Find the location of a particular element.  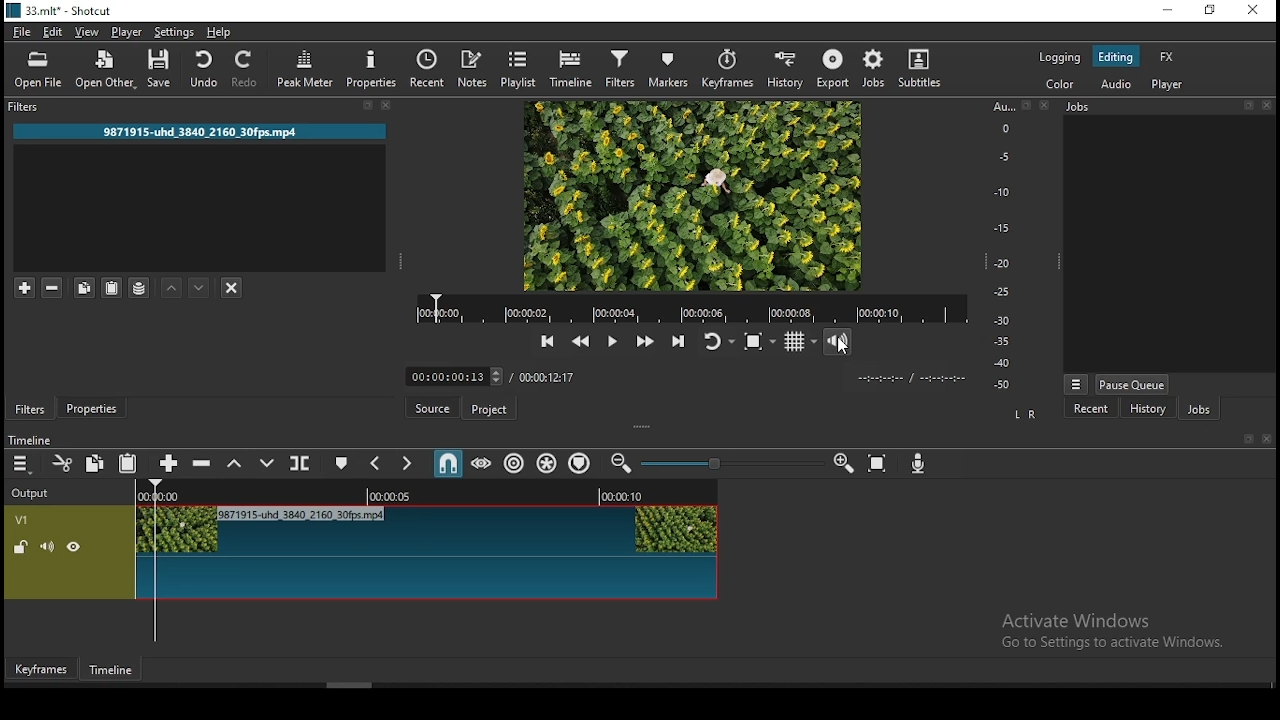

time is located at coordinates (920, 377).